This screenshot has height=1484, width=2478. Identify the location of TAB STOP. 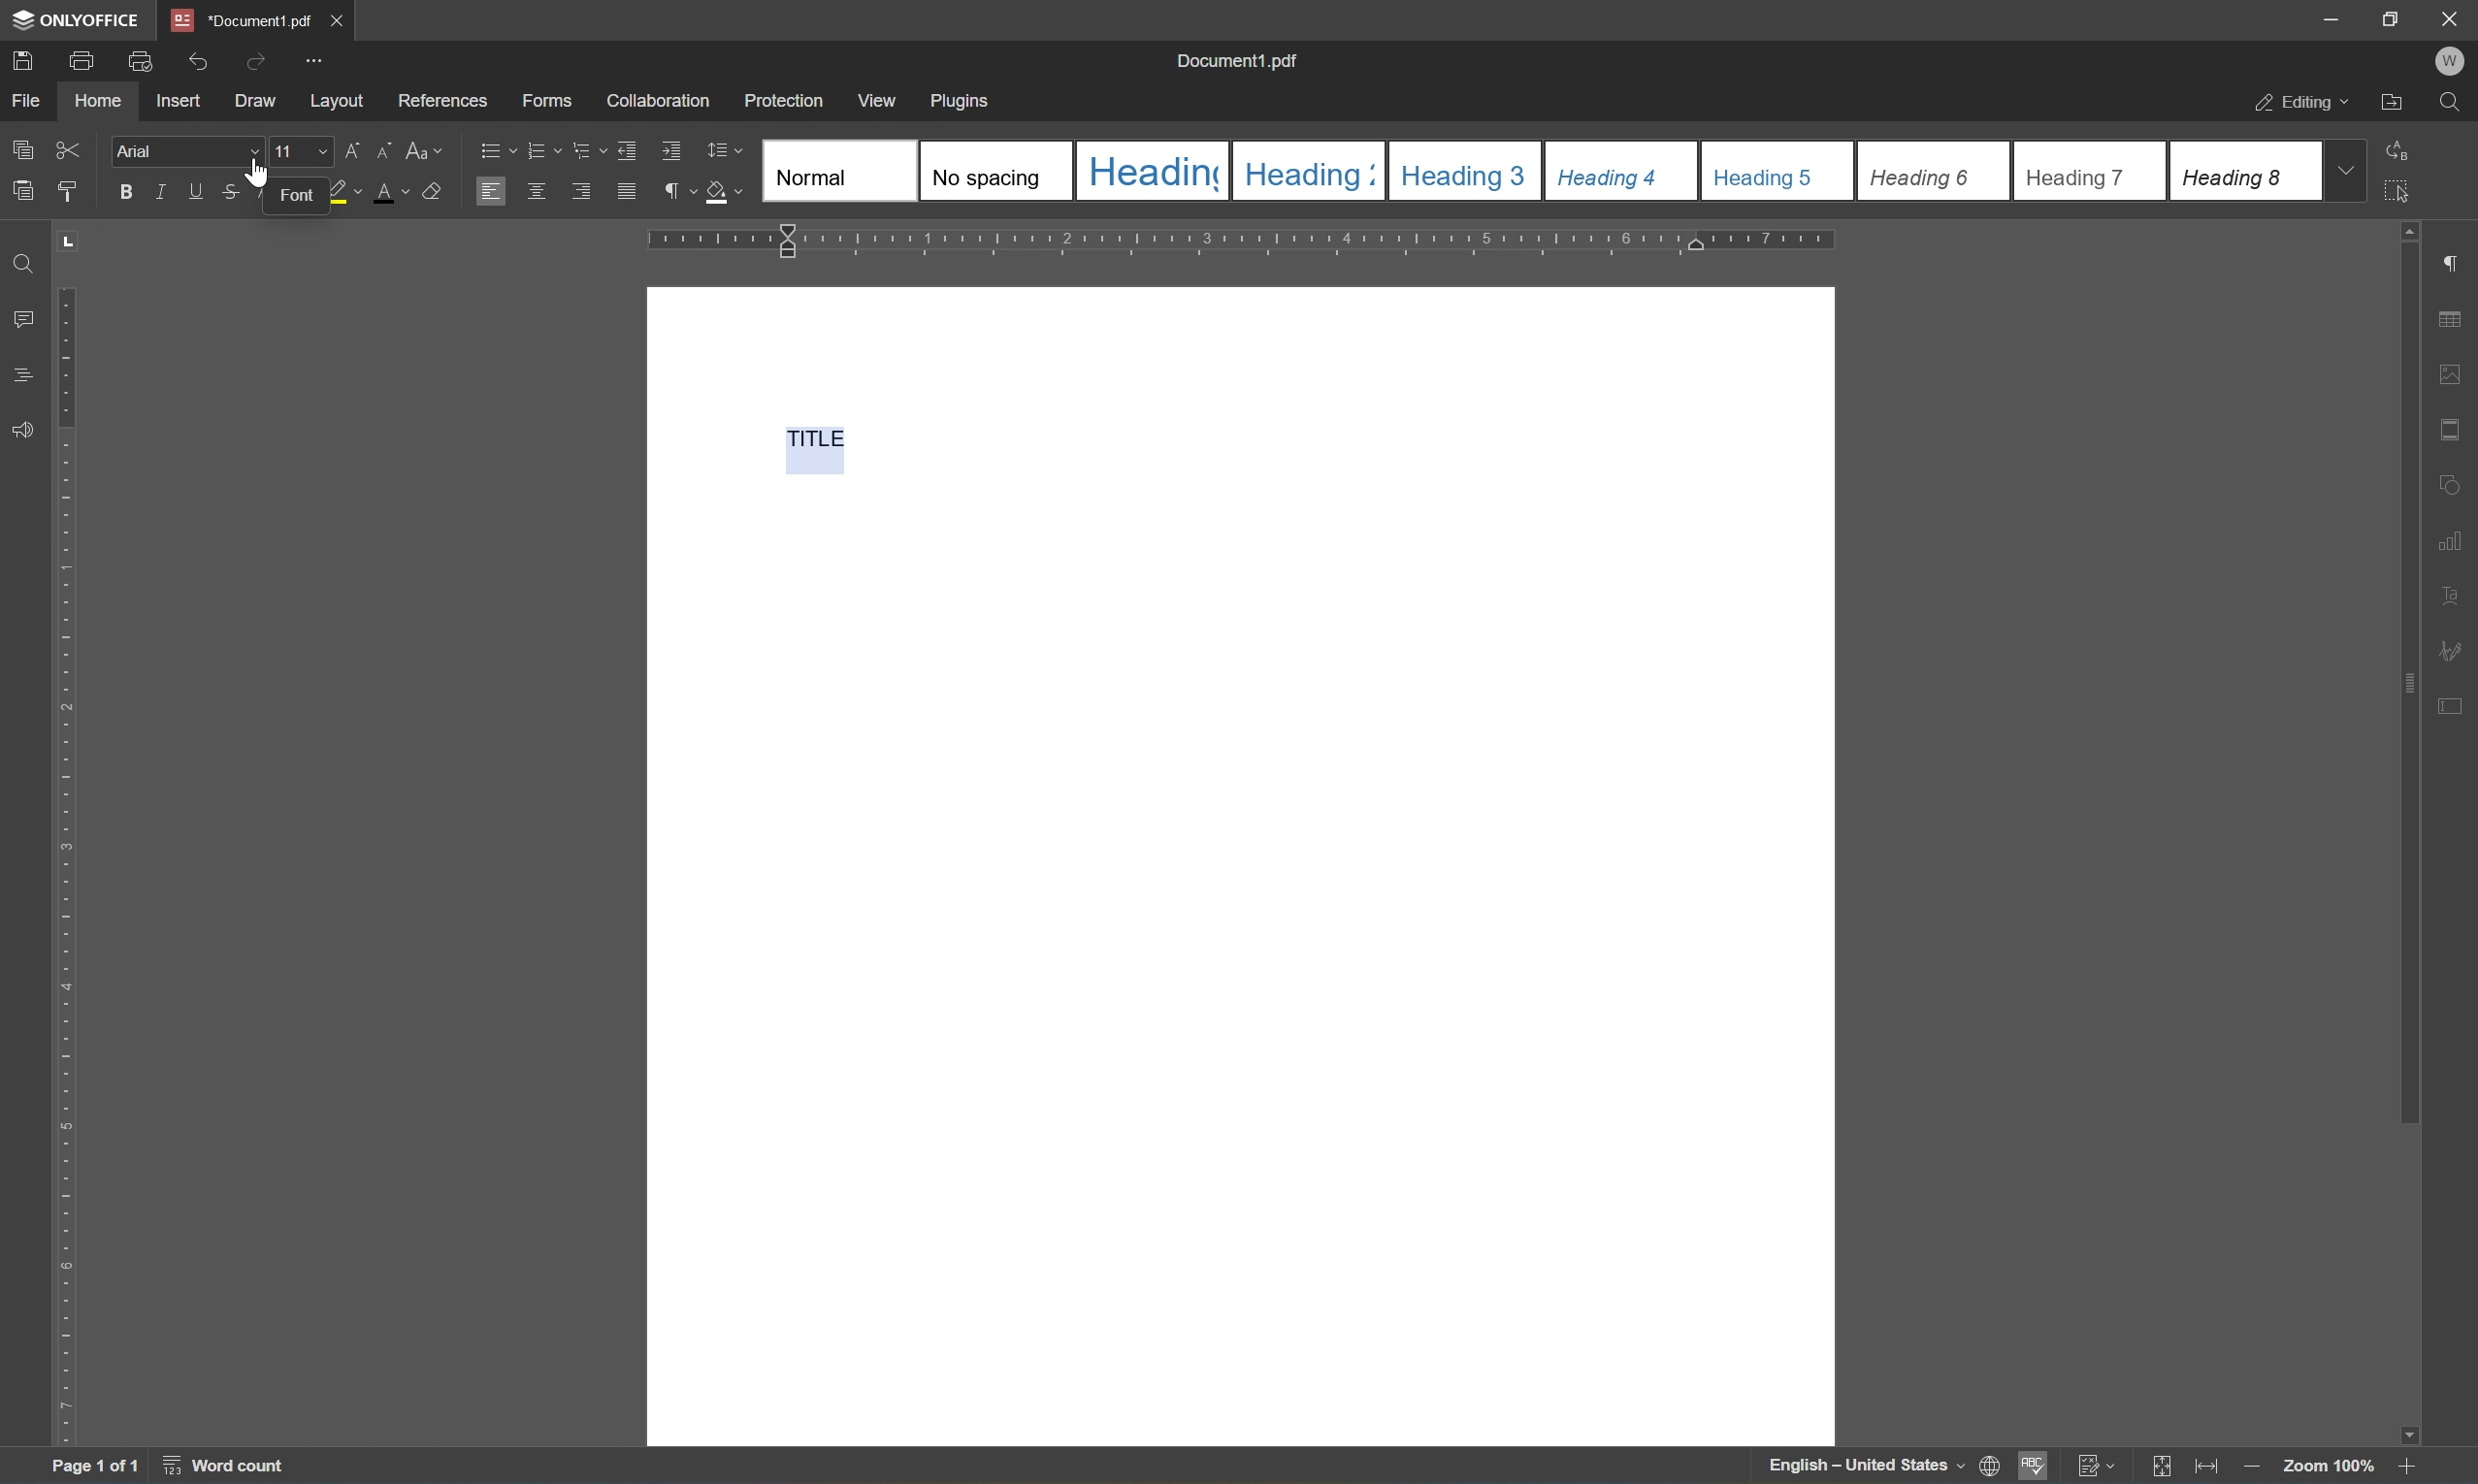
(70, 247).